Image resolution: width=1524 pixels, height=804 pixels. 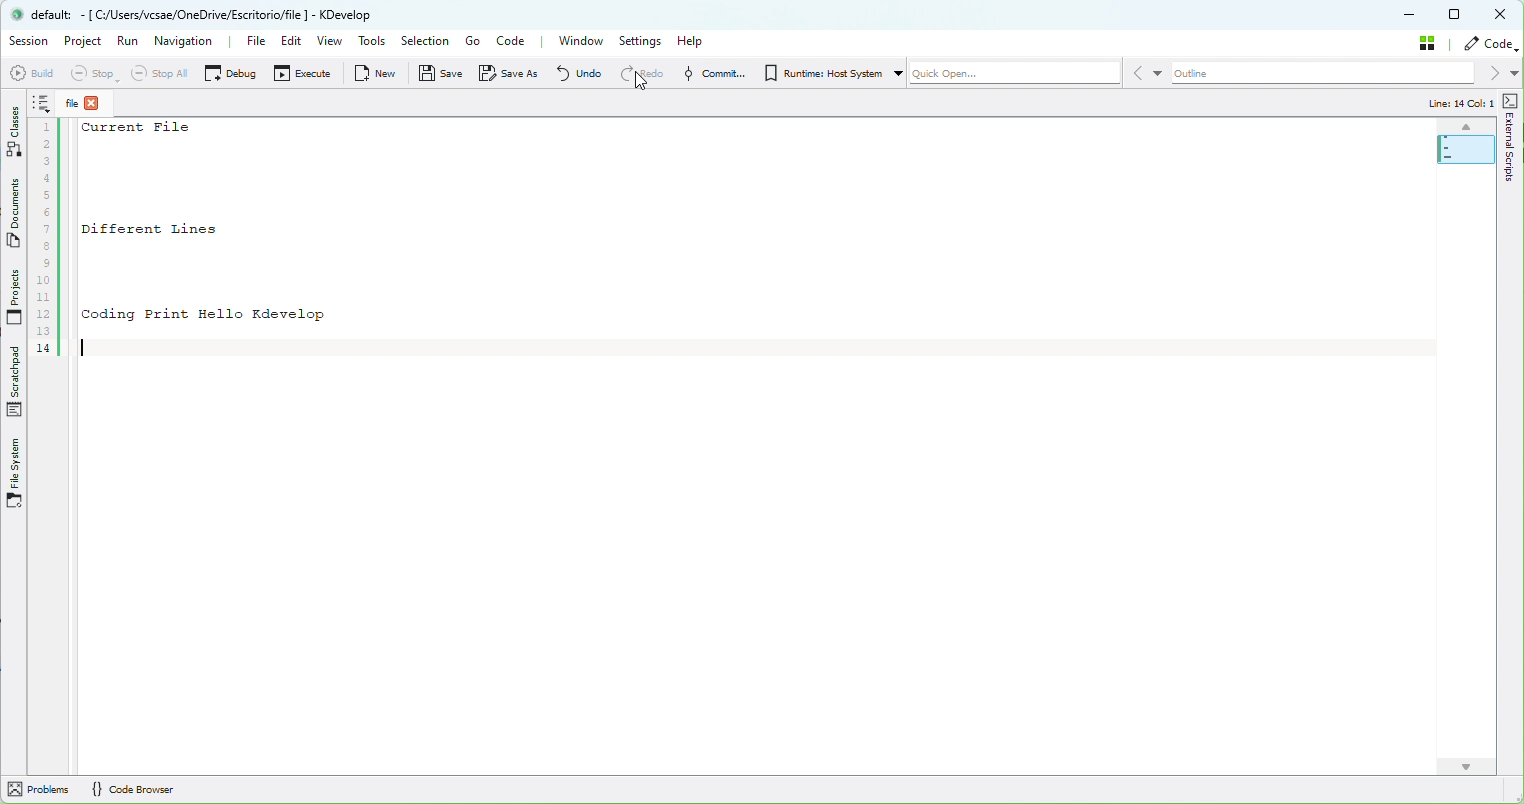 What do you see at coordinates (642, 43) in the screenshot?
I see `Settings` at bounding box center [642, 43].